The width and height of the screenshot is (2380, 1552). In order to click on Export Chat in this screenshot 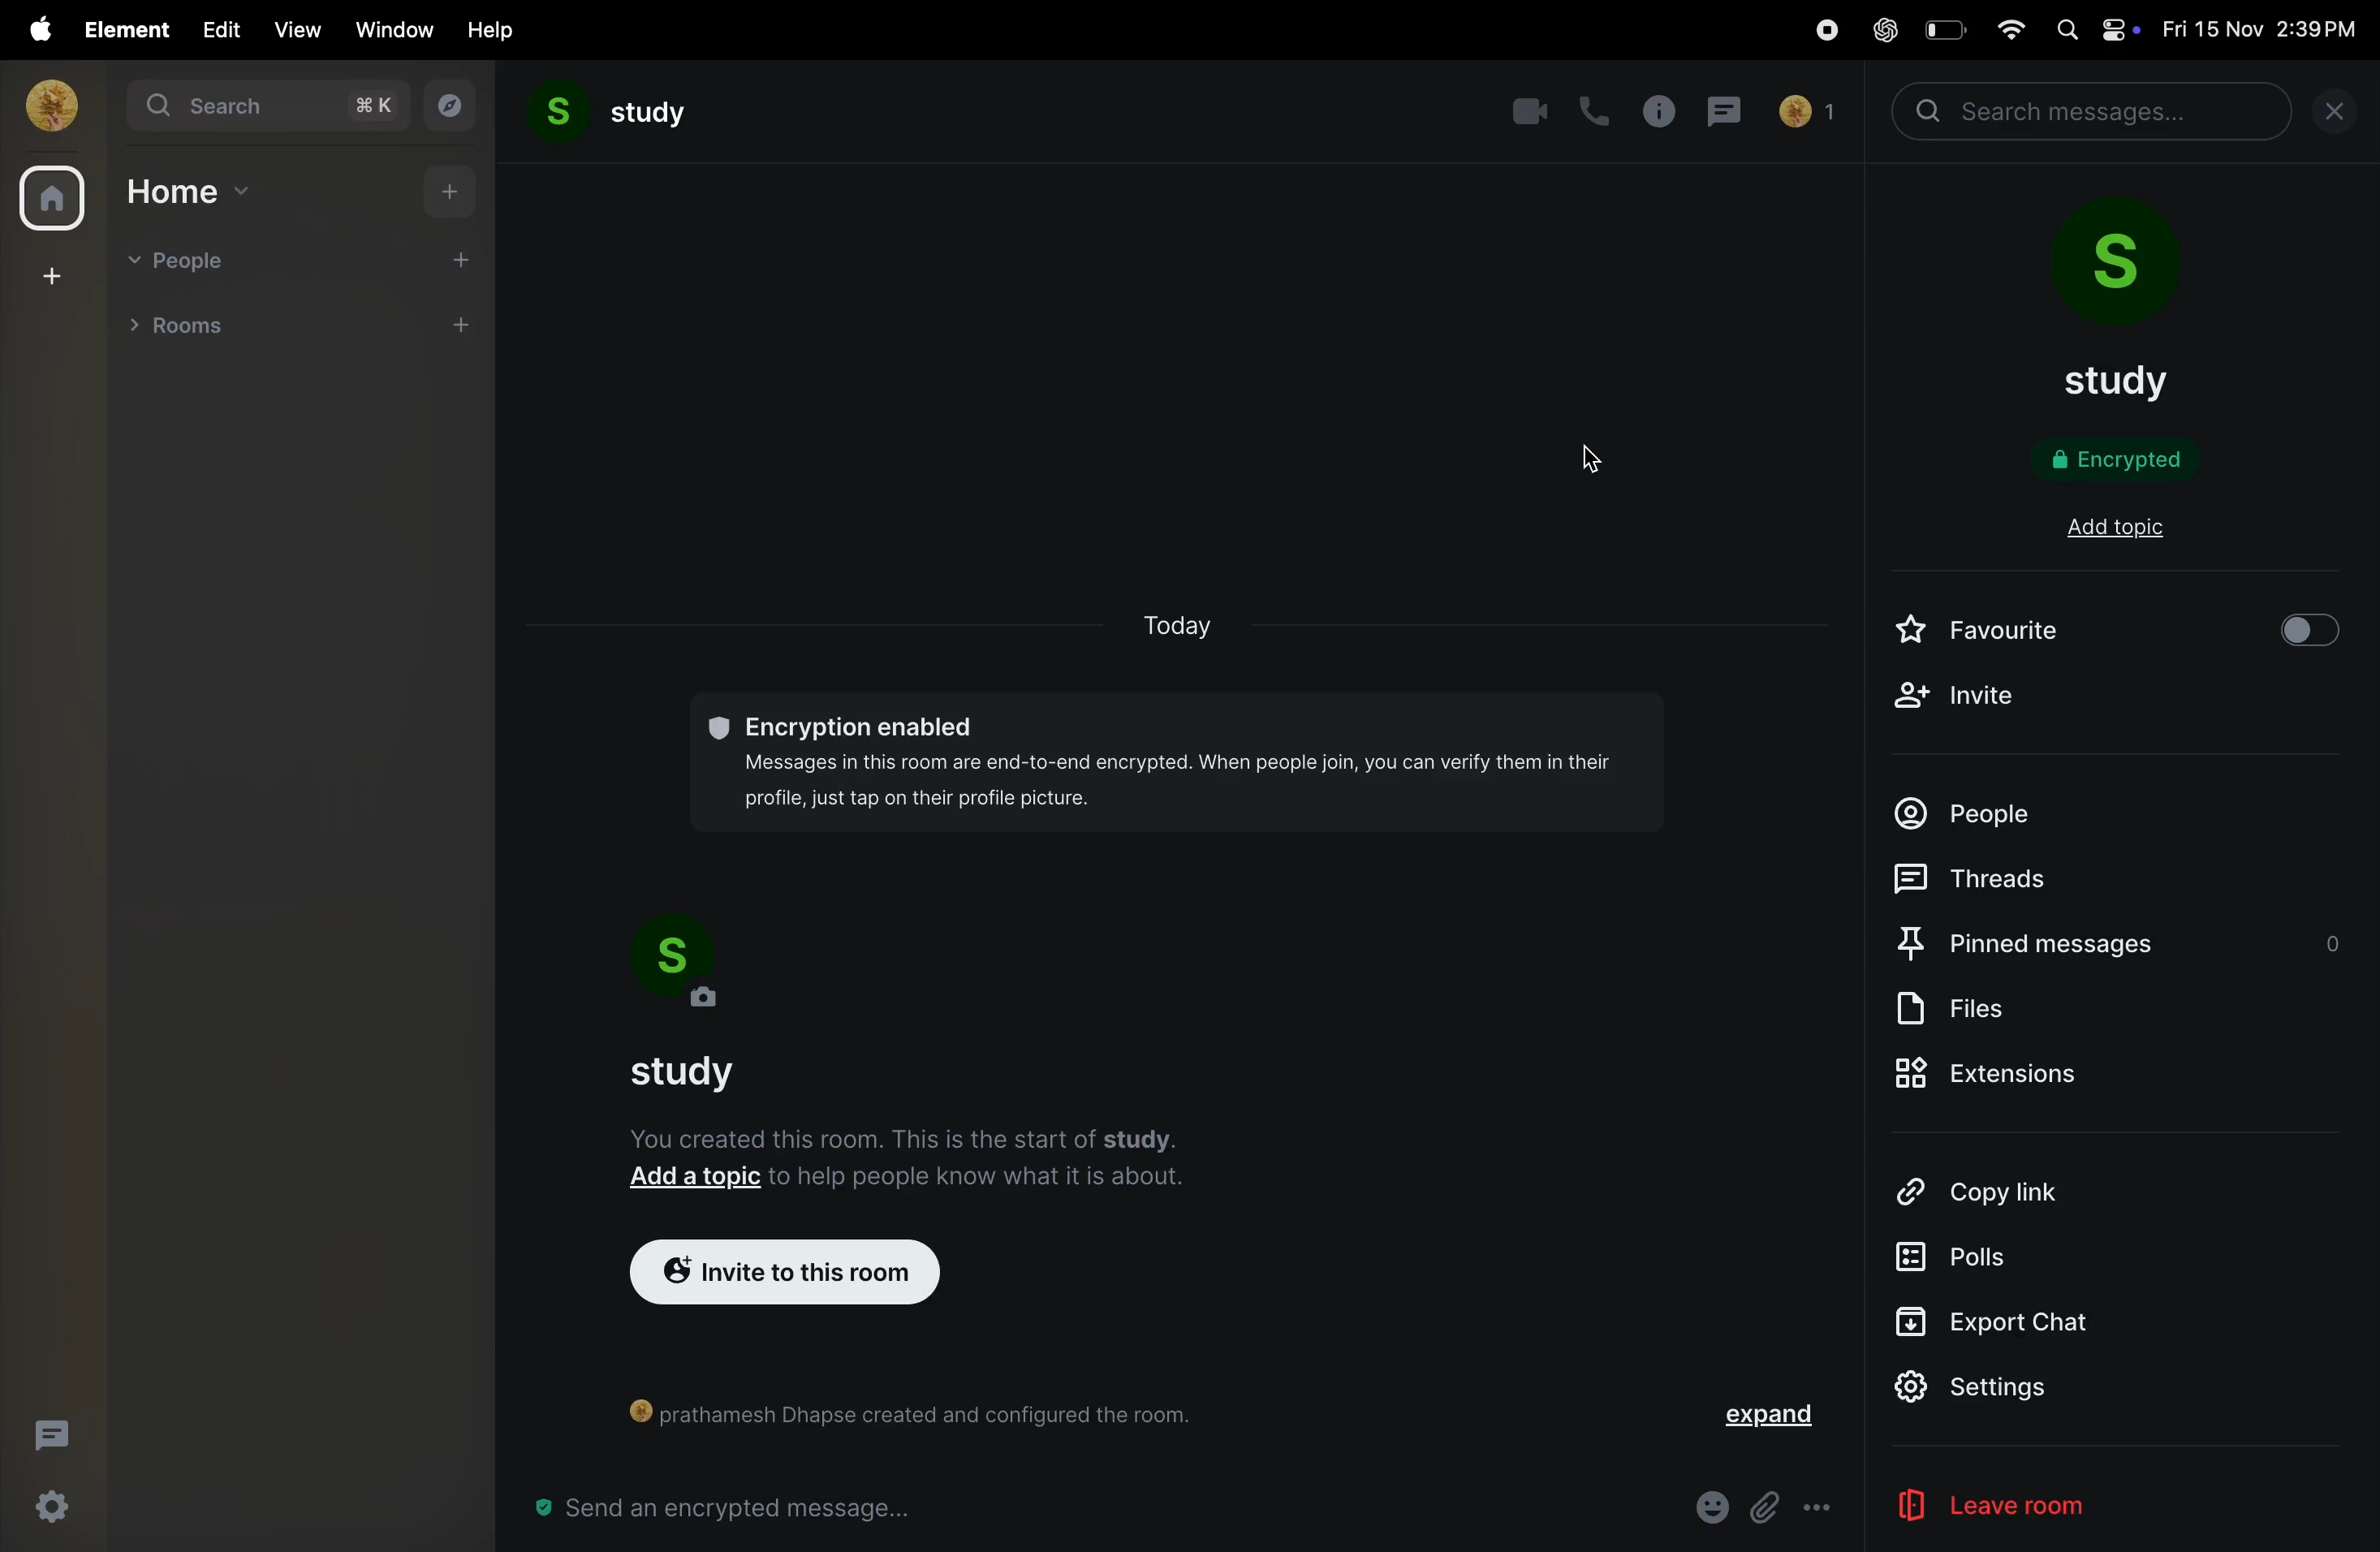, I will do `click(1995, 1321)`.